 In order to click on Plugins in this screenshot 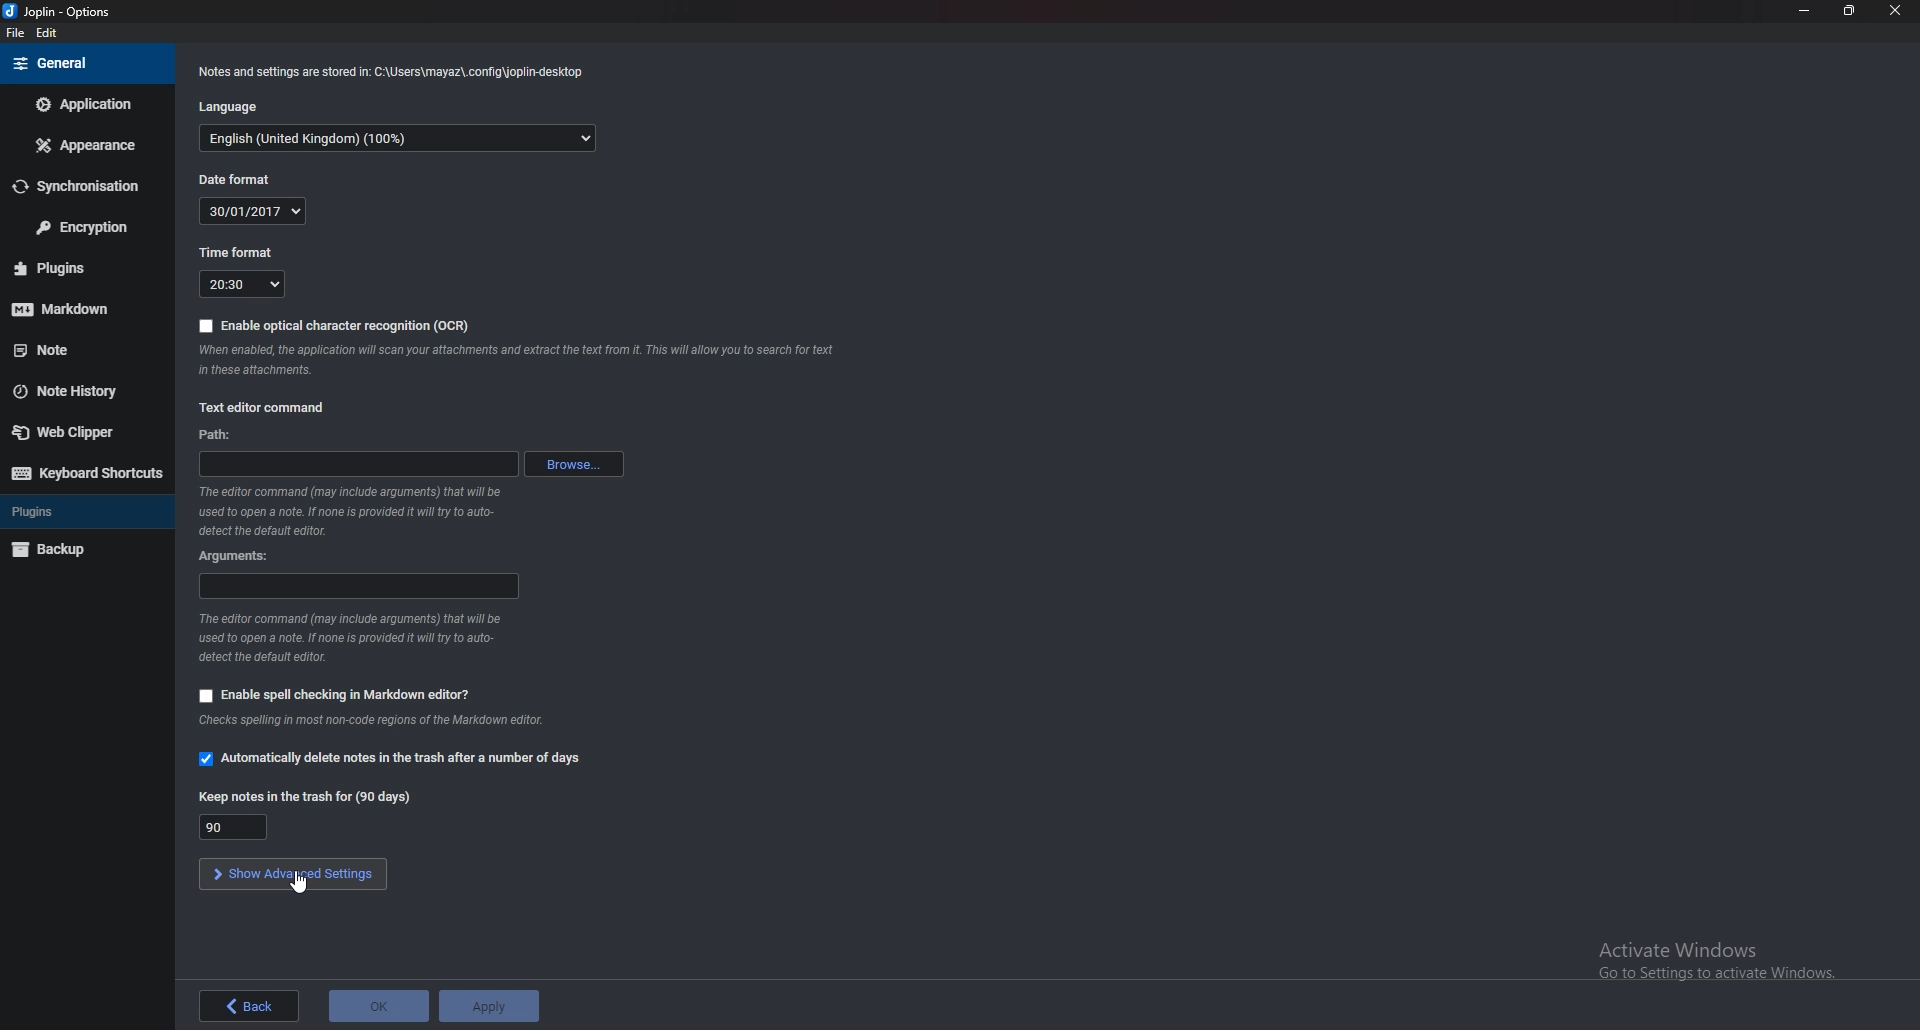, I will do `click(81, 267)`.